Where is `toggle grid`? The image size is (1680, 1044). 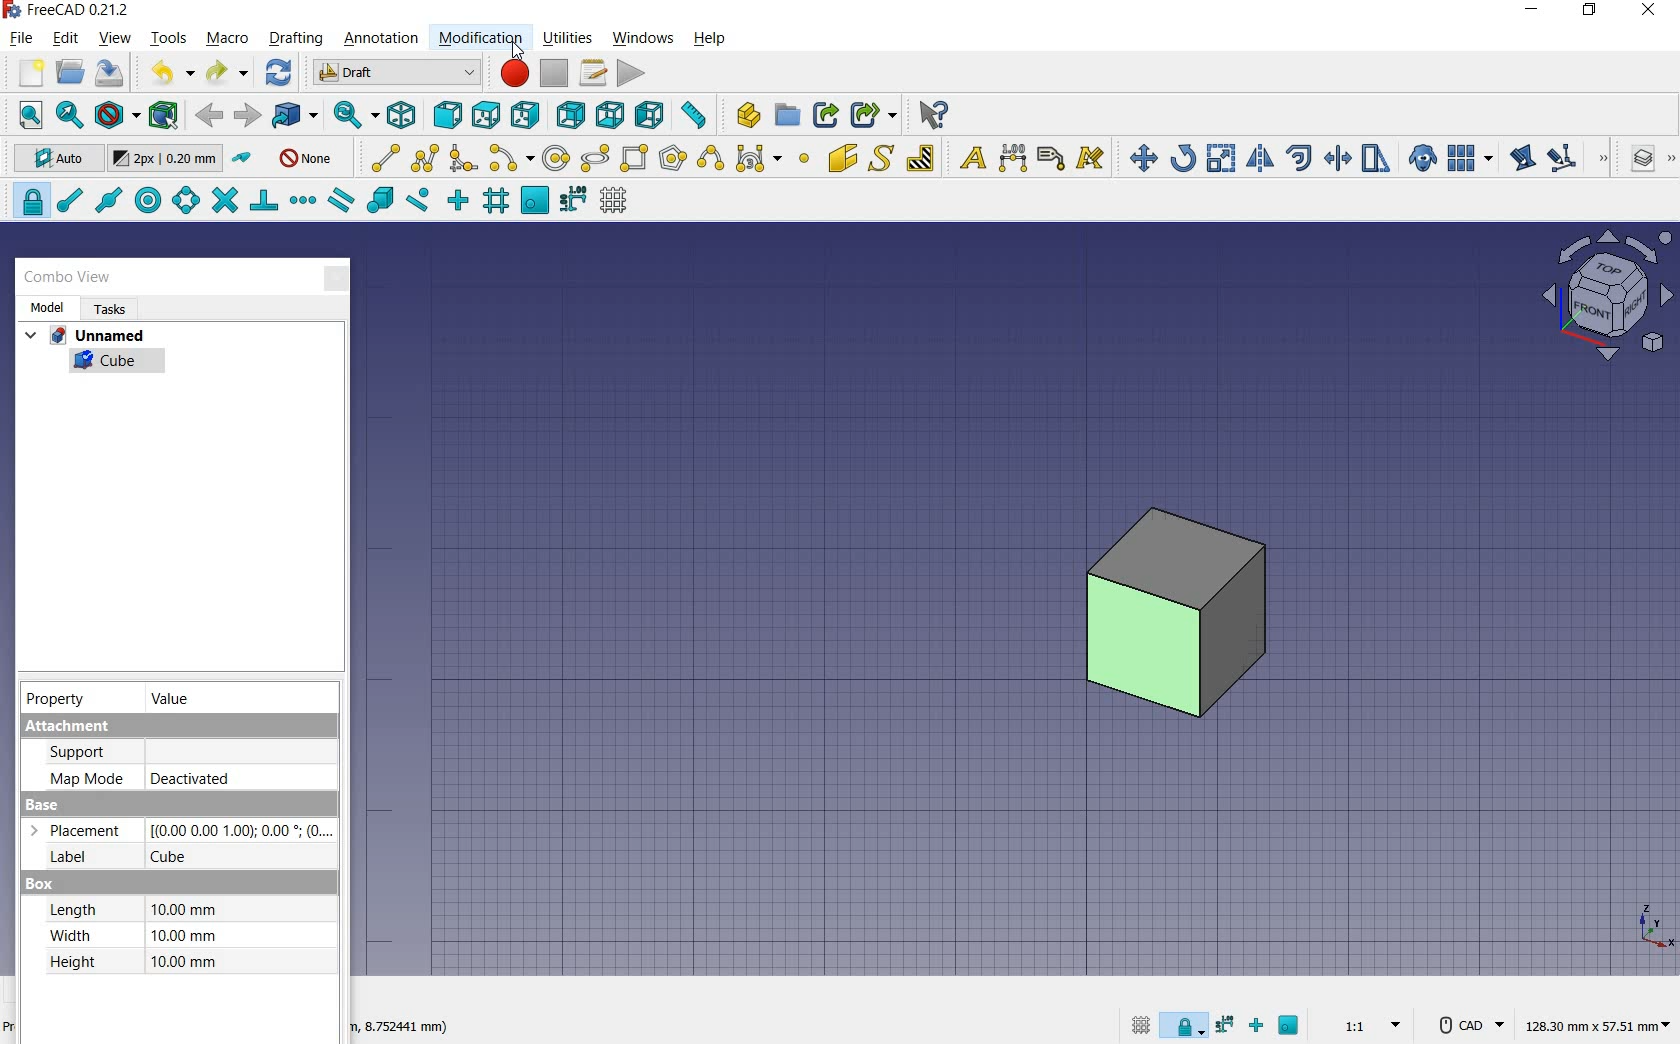
toggle grid is located at coordinates (1141, 1027).